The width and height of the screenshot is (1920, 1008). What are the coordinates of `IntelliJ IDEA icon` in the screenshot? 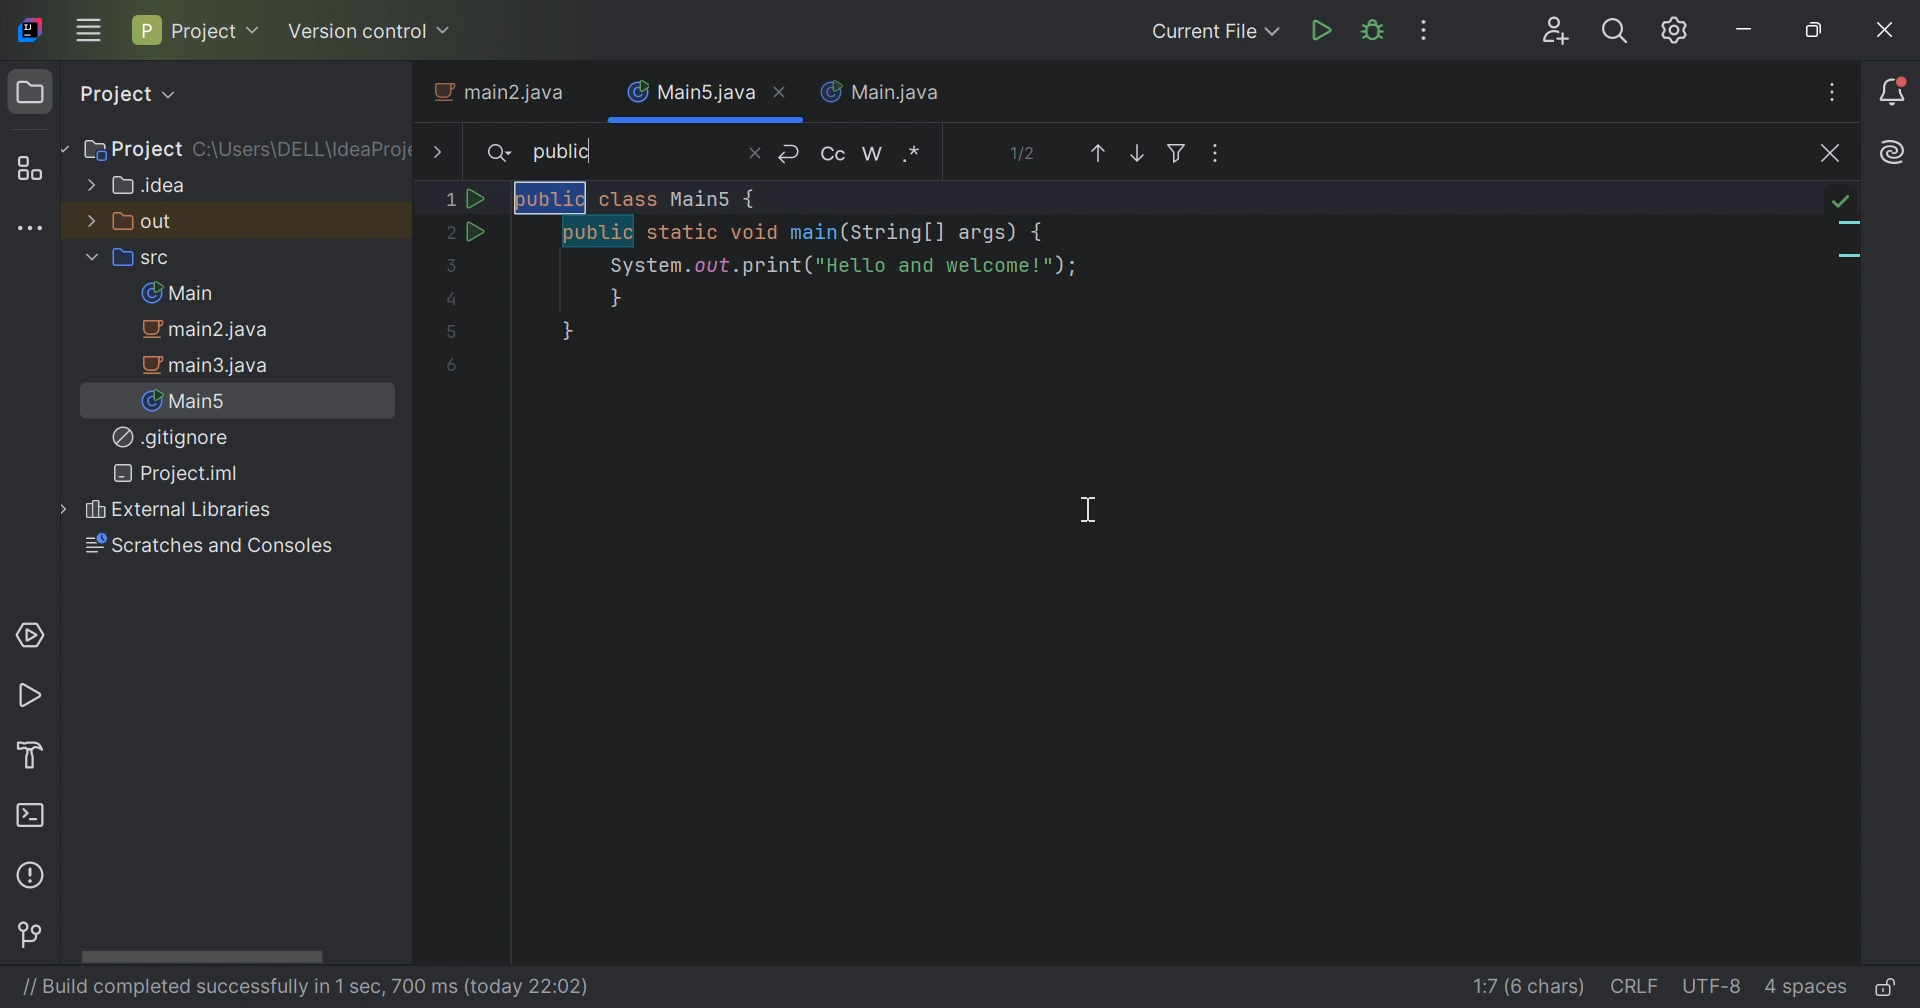 It's located at (30, 27).